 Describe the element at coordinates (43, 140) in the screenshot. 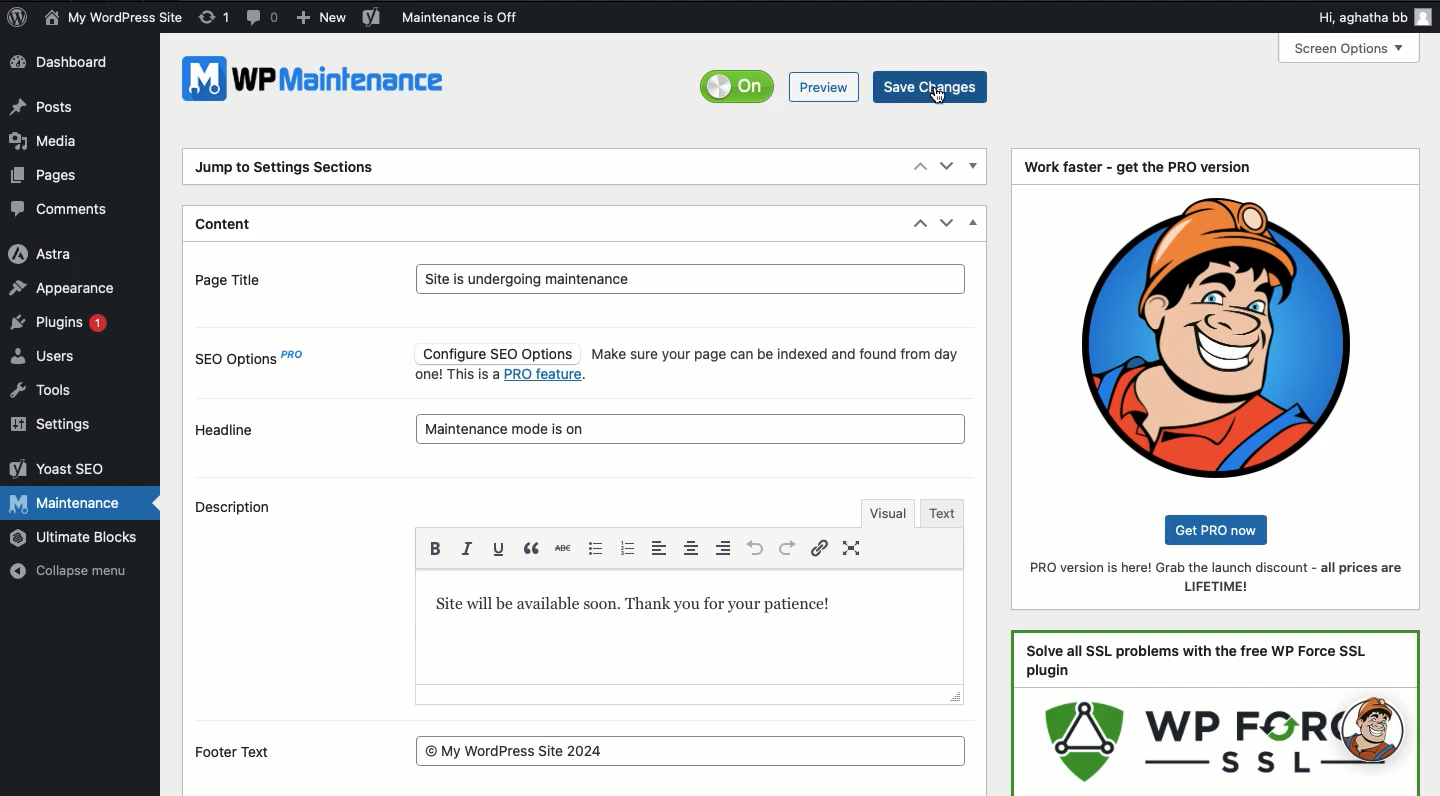

I see `Media` at that location.